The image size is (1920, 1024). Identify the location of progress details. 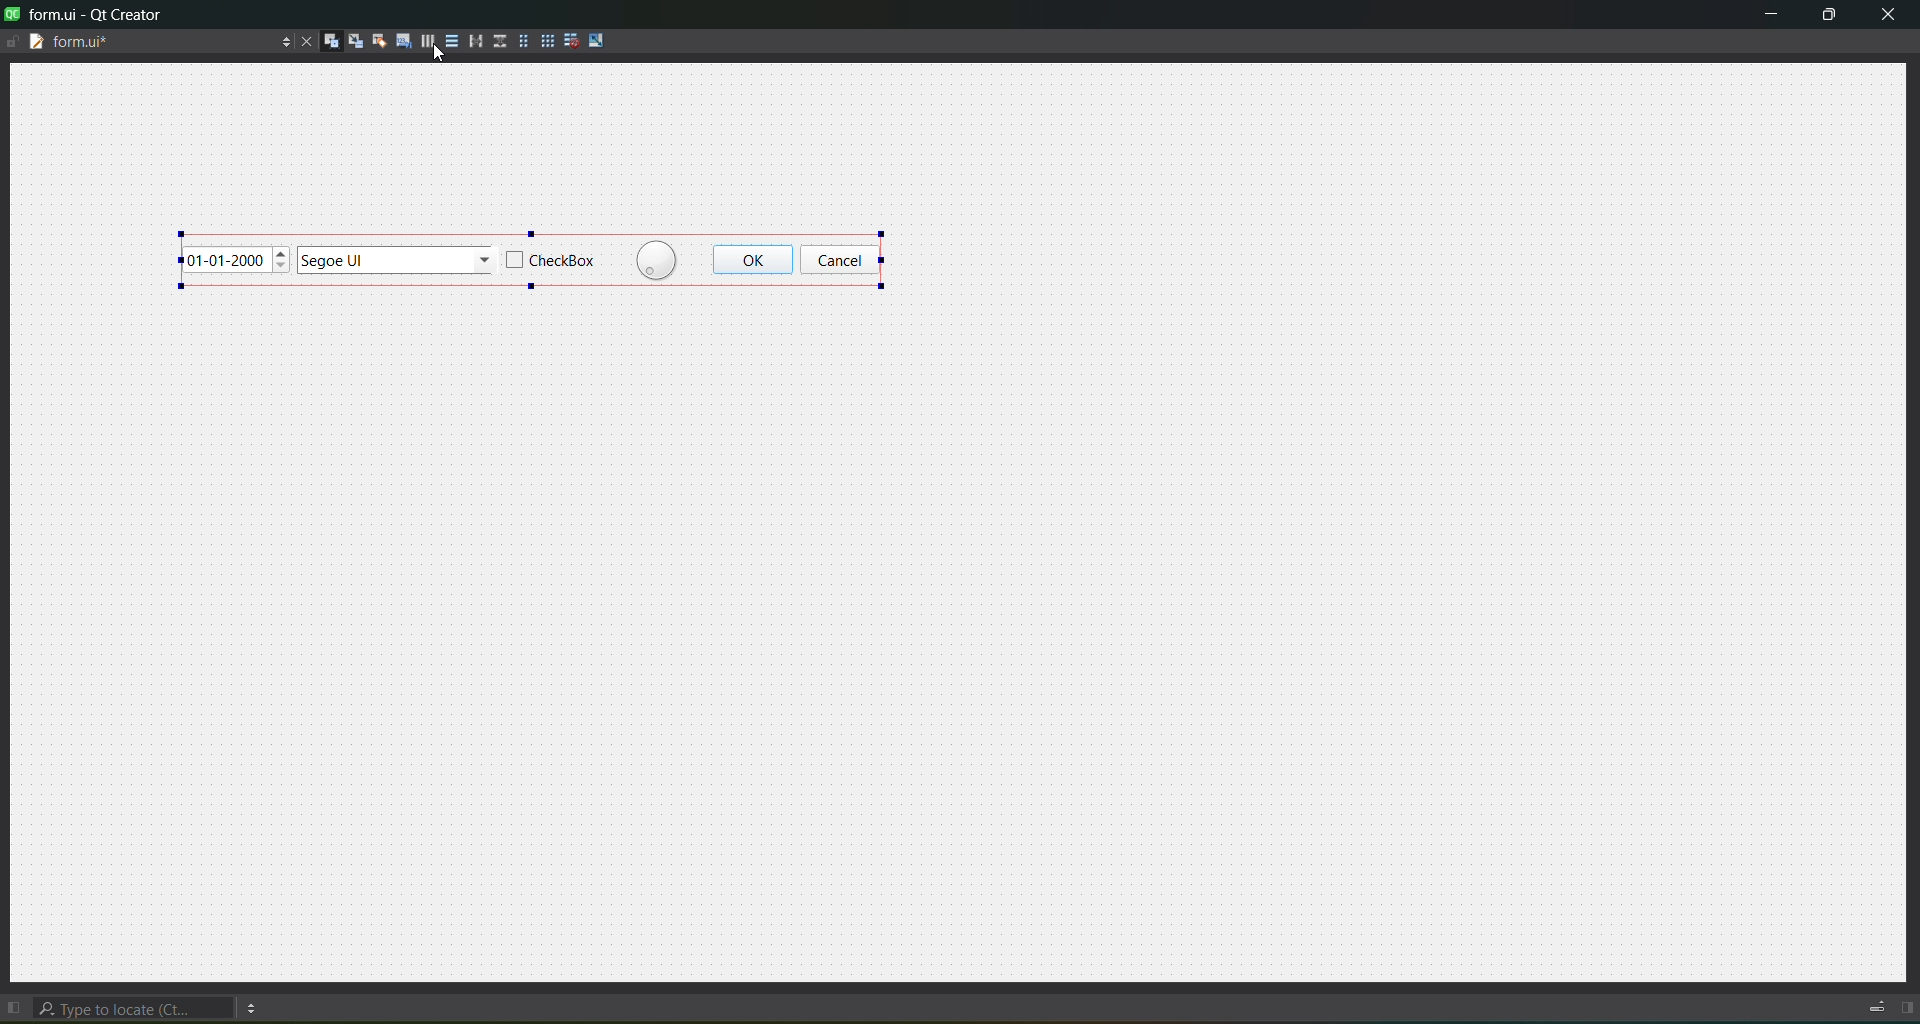
(1876, 1007).